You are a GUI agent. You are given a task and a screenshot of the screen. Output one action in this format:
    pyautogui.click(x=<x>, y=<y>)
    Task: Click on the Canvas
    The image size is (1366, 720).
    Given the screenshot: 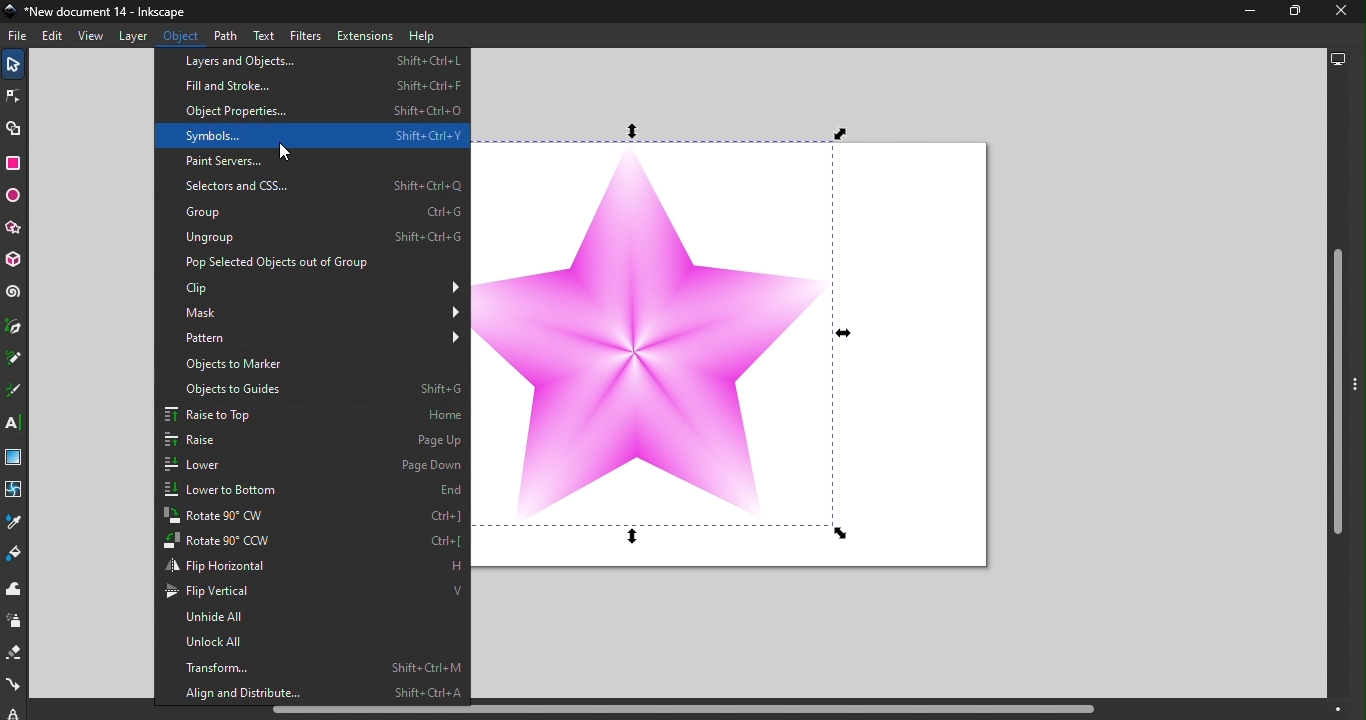 What is the action you would take?
    pyautogui.click(x=752, y=355)
    